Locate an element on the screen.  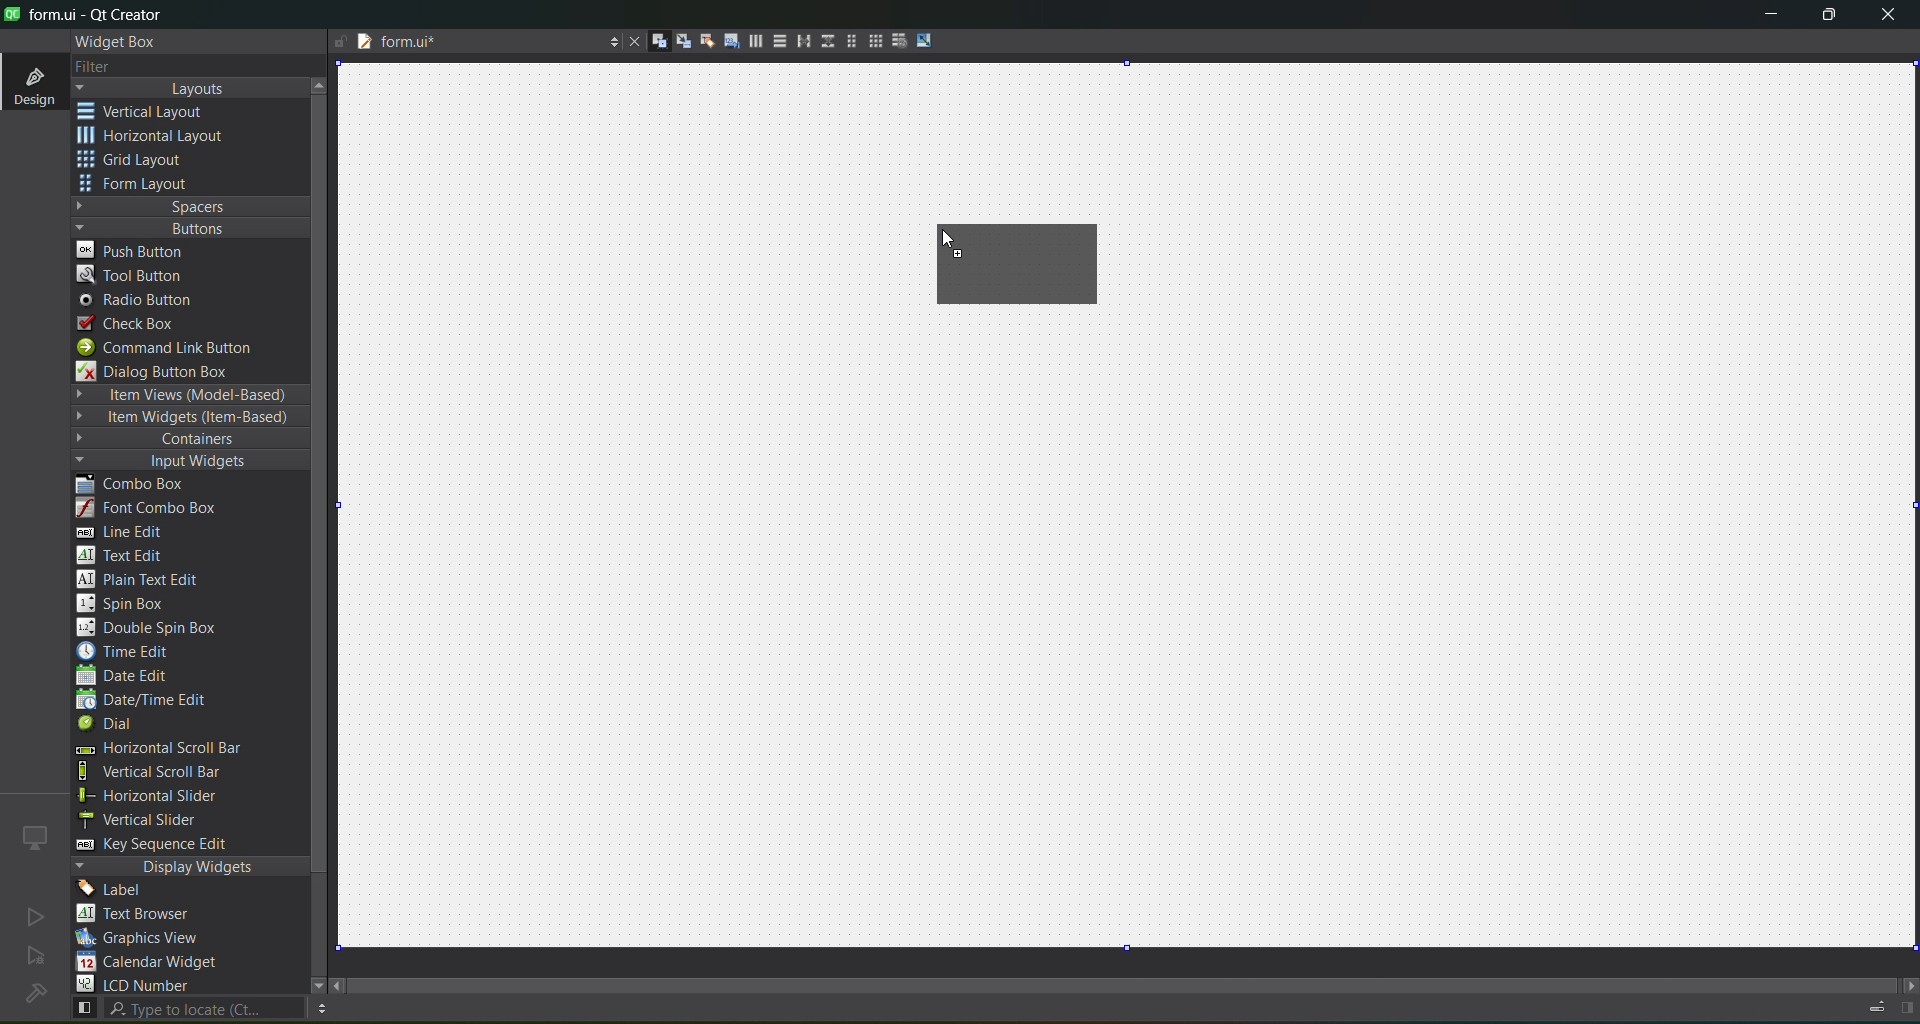
search is located at coordinates (186, 1009).